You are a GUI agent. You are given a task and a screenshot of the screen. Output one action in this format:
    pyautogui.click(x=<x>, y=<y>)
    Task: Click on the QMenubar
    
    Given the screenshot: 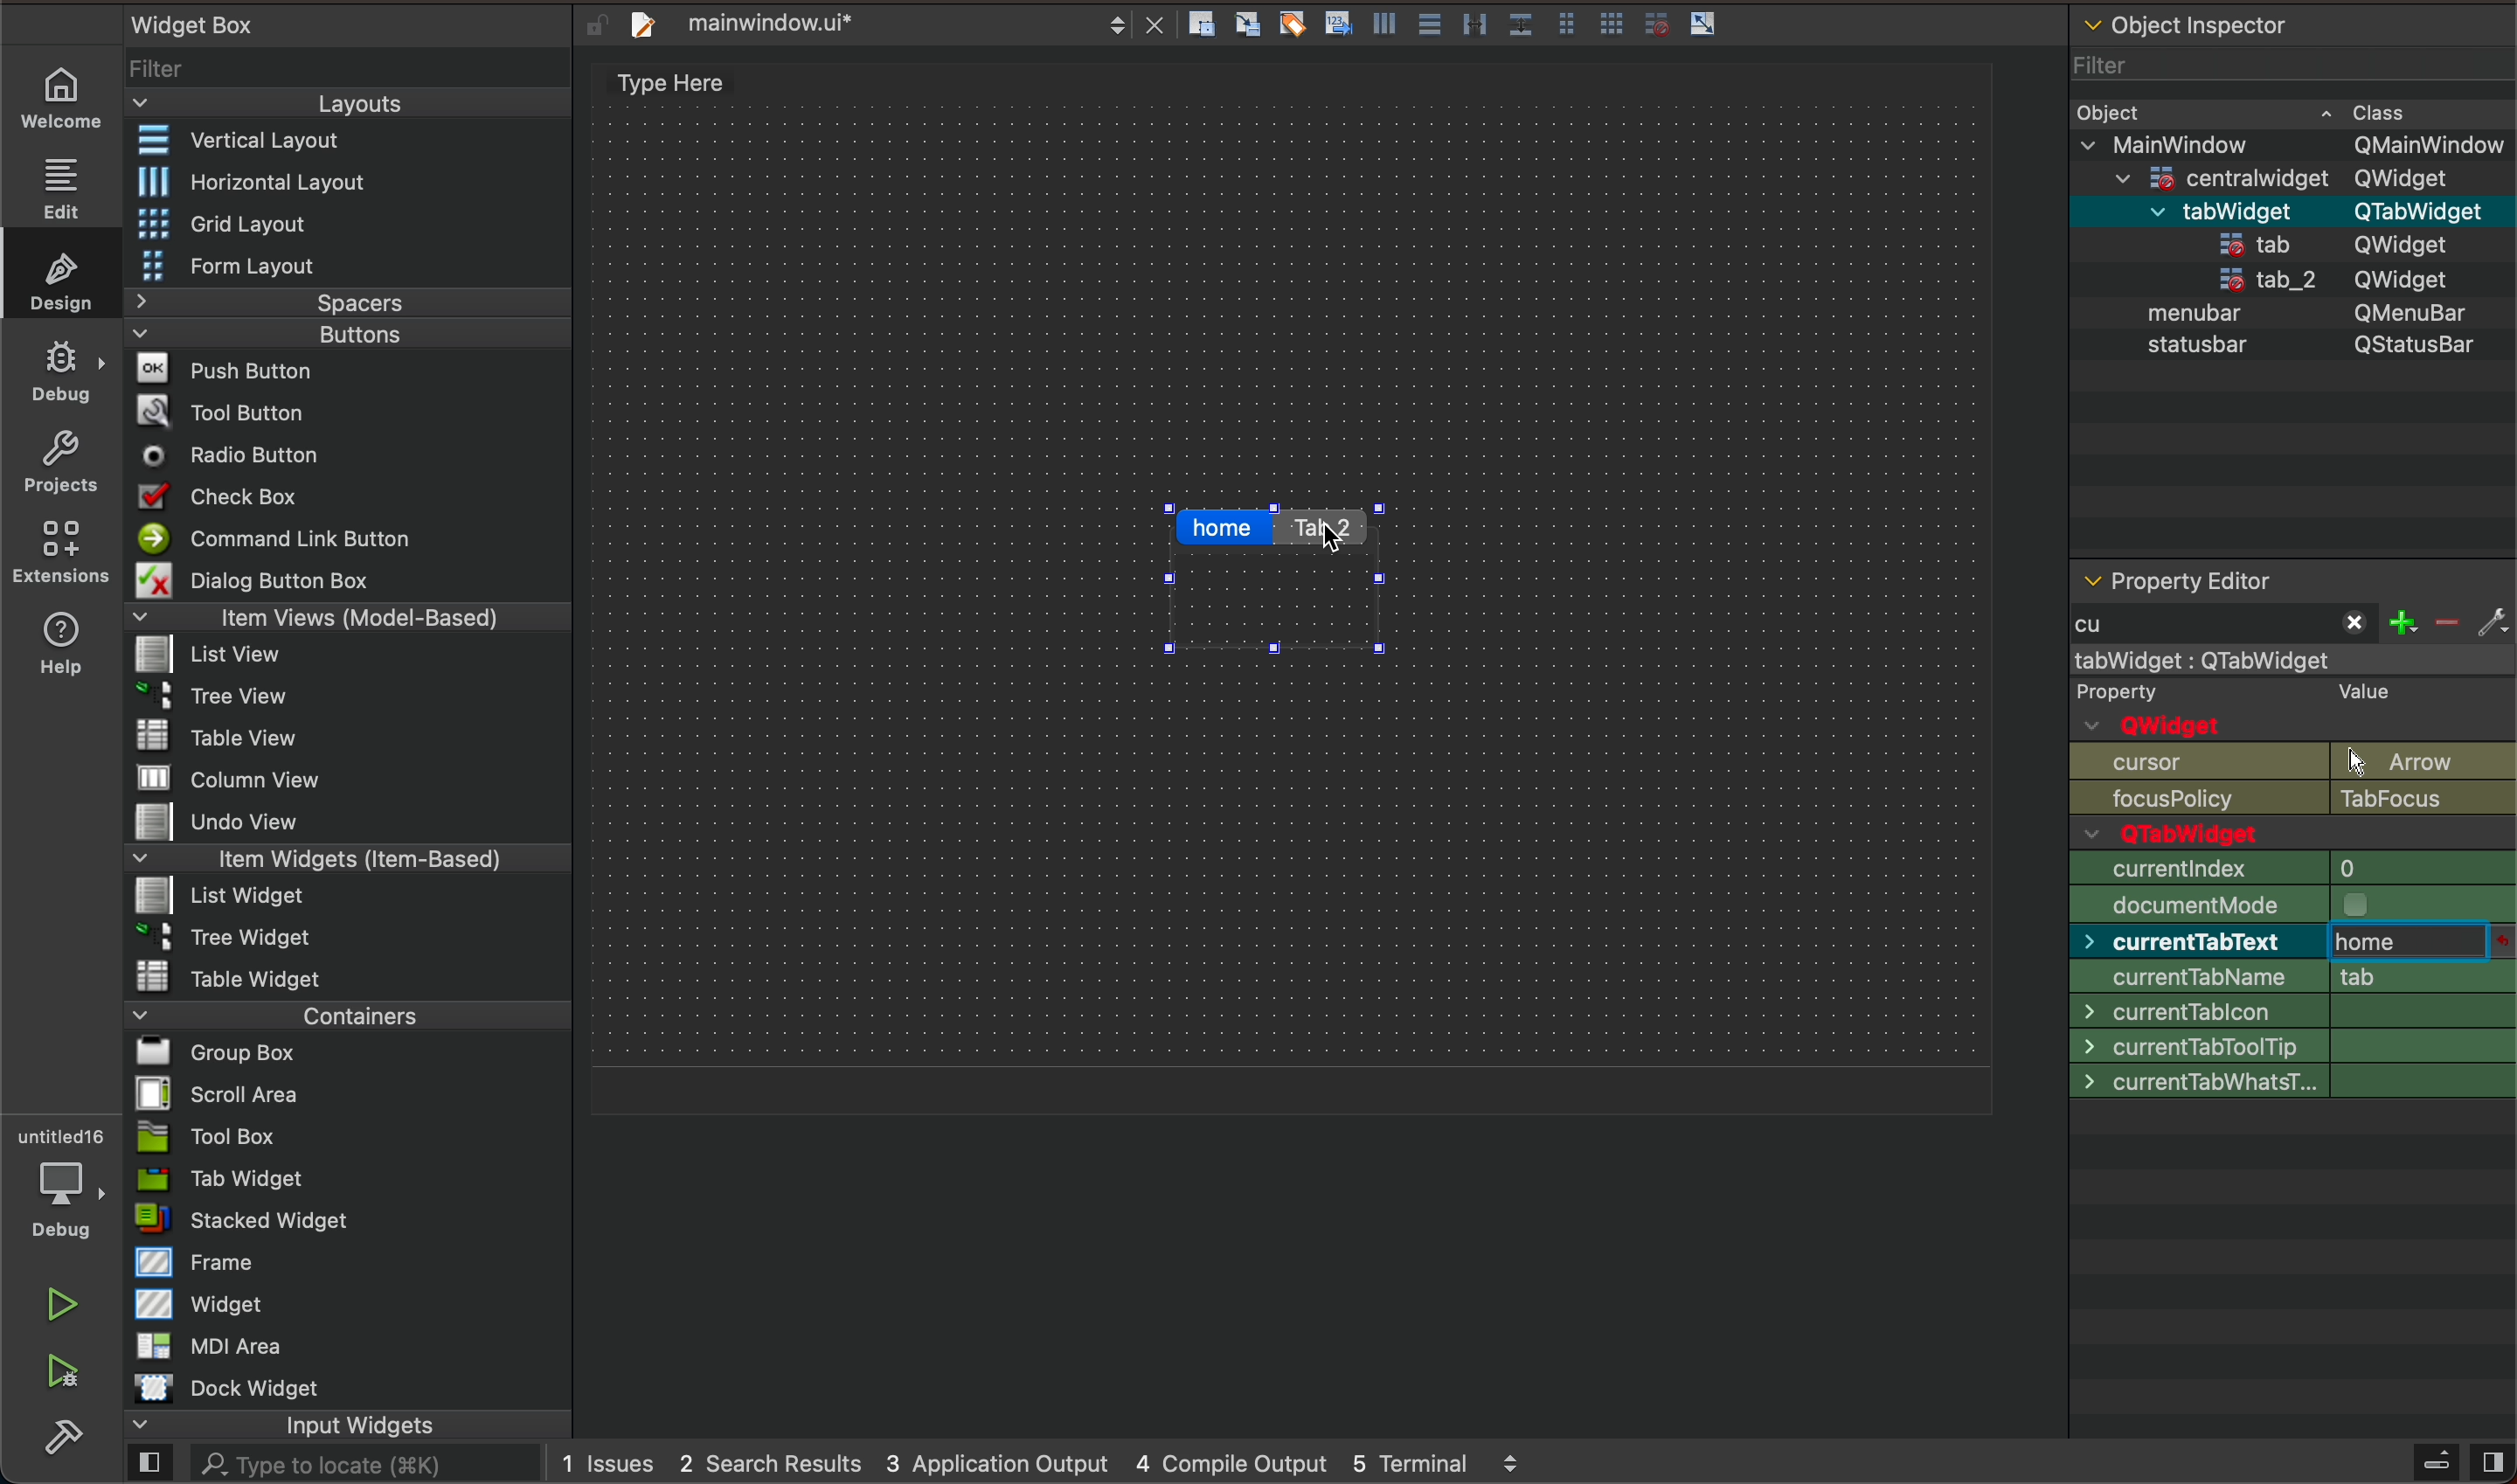 What is the action you would take?
    pyautogui.click(x=2394, y=316)
    